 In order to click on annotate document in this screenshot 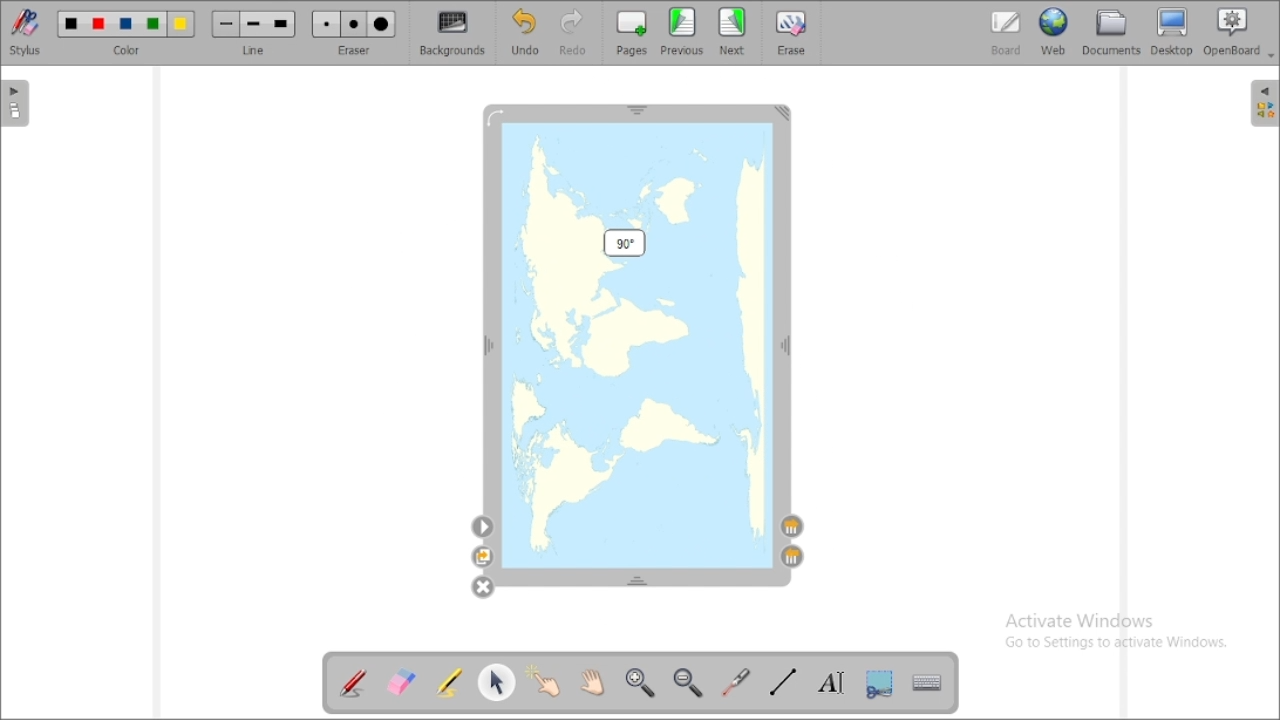, I will do `click(354, 685)`.